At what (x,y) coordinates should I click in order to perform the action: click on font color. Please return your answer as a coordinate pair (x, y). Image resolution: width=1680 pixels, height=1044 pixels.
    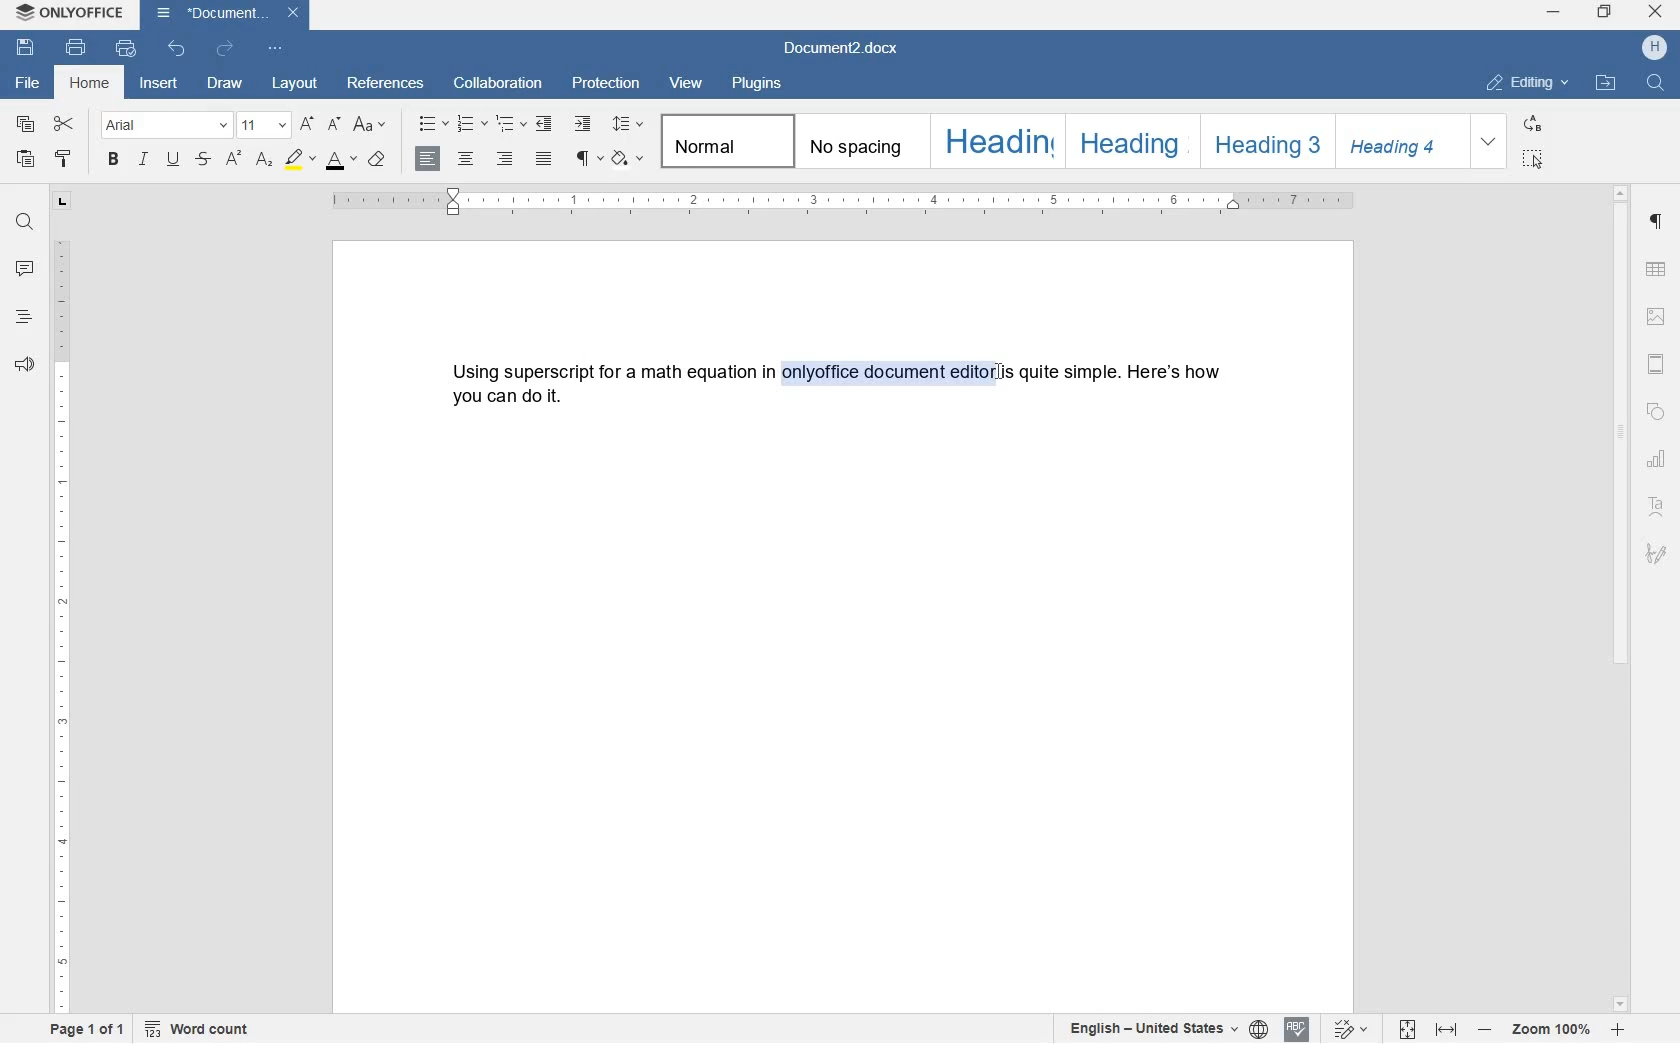
    Looking at the image, I should click on (341, 161).